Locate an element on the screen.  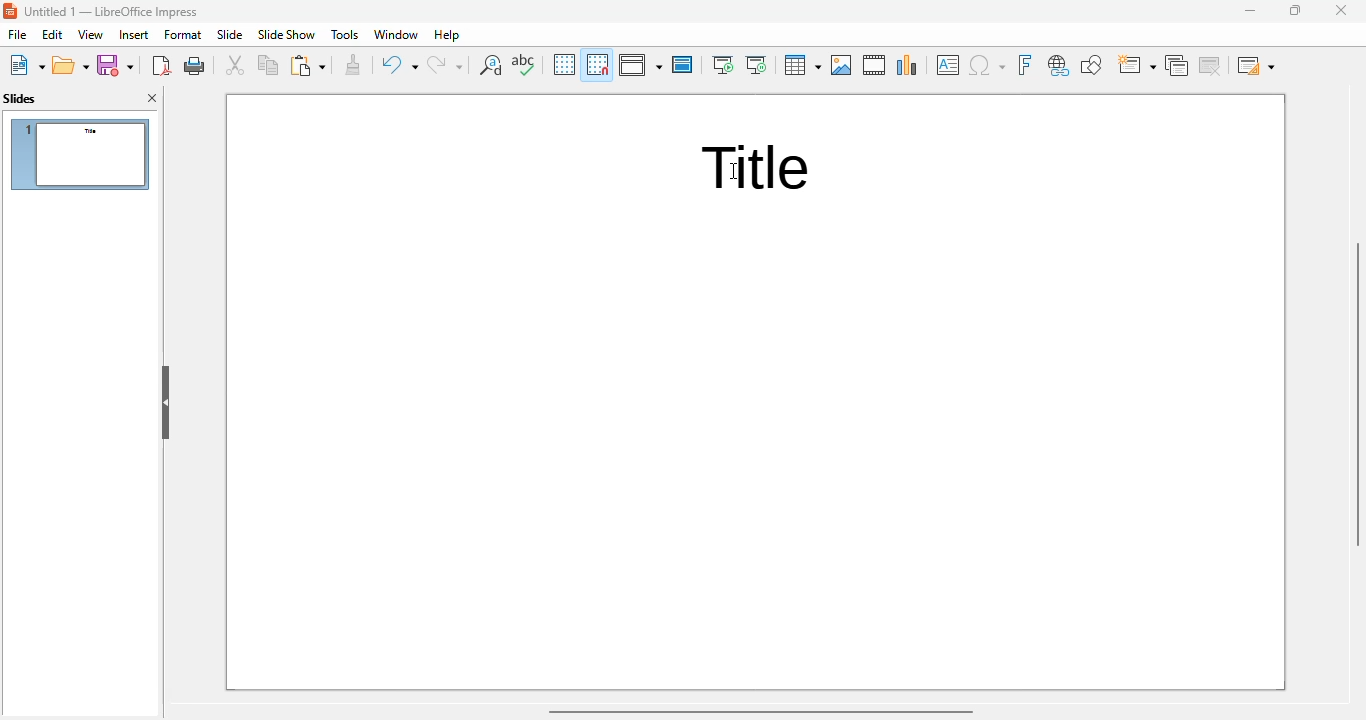
help is located at coordinates (448, 35).